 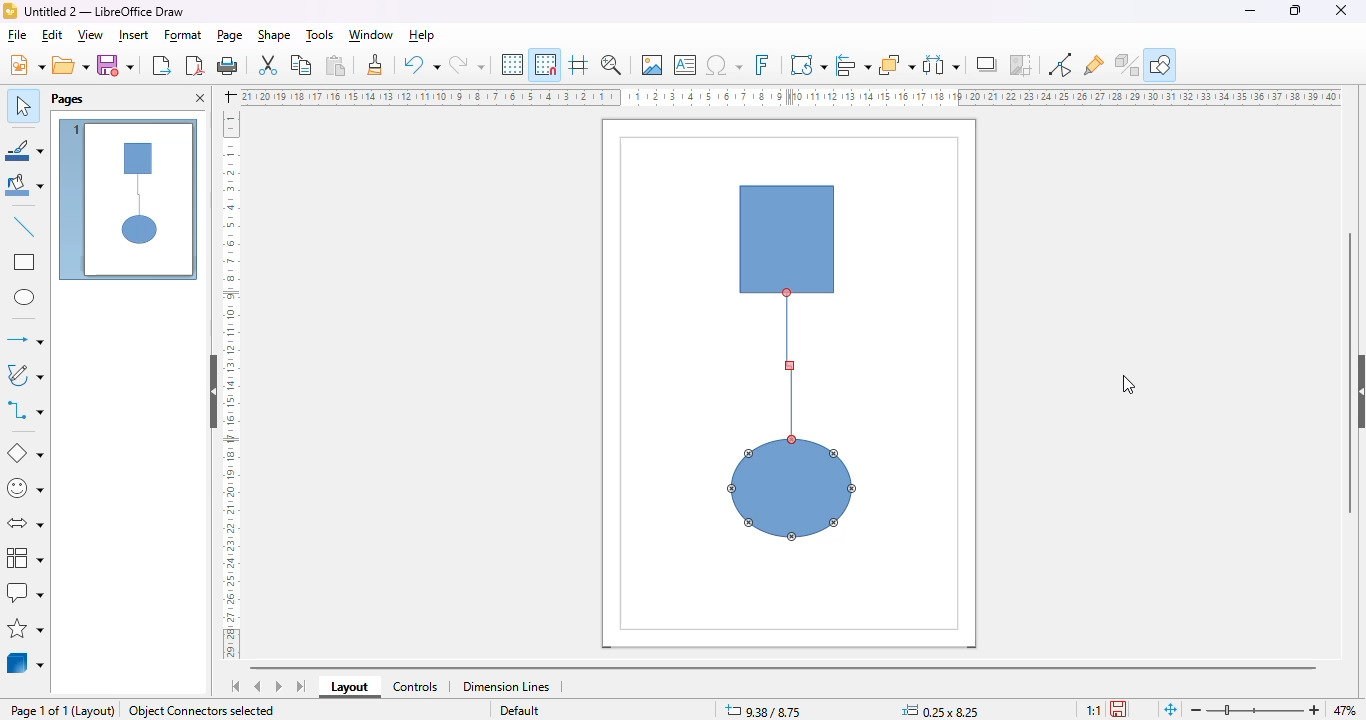 I want to click on format, so click(x=184, y=35).